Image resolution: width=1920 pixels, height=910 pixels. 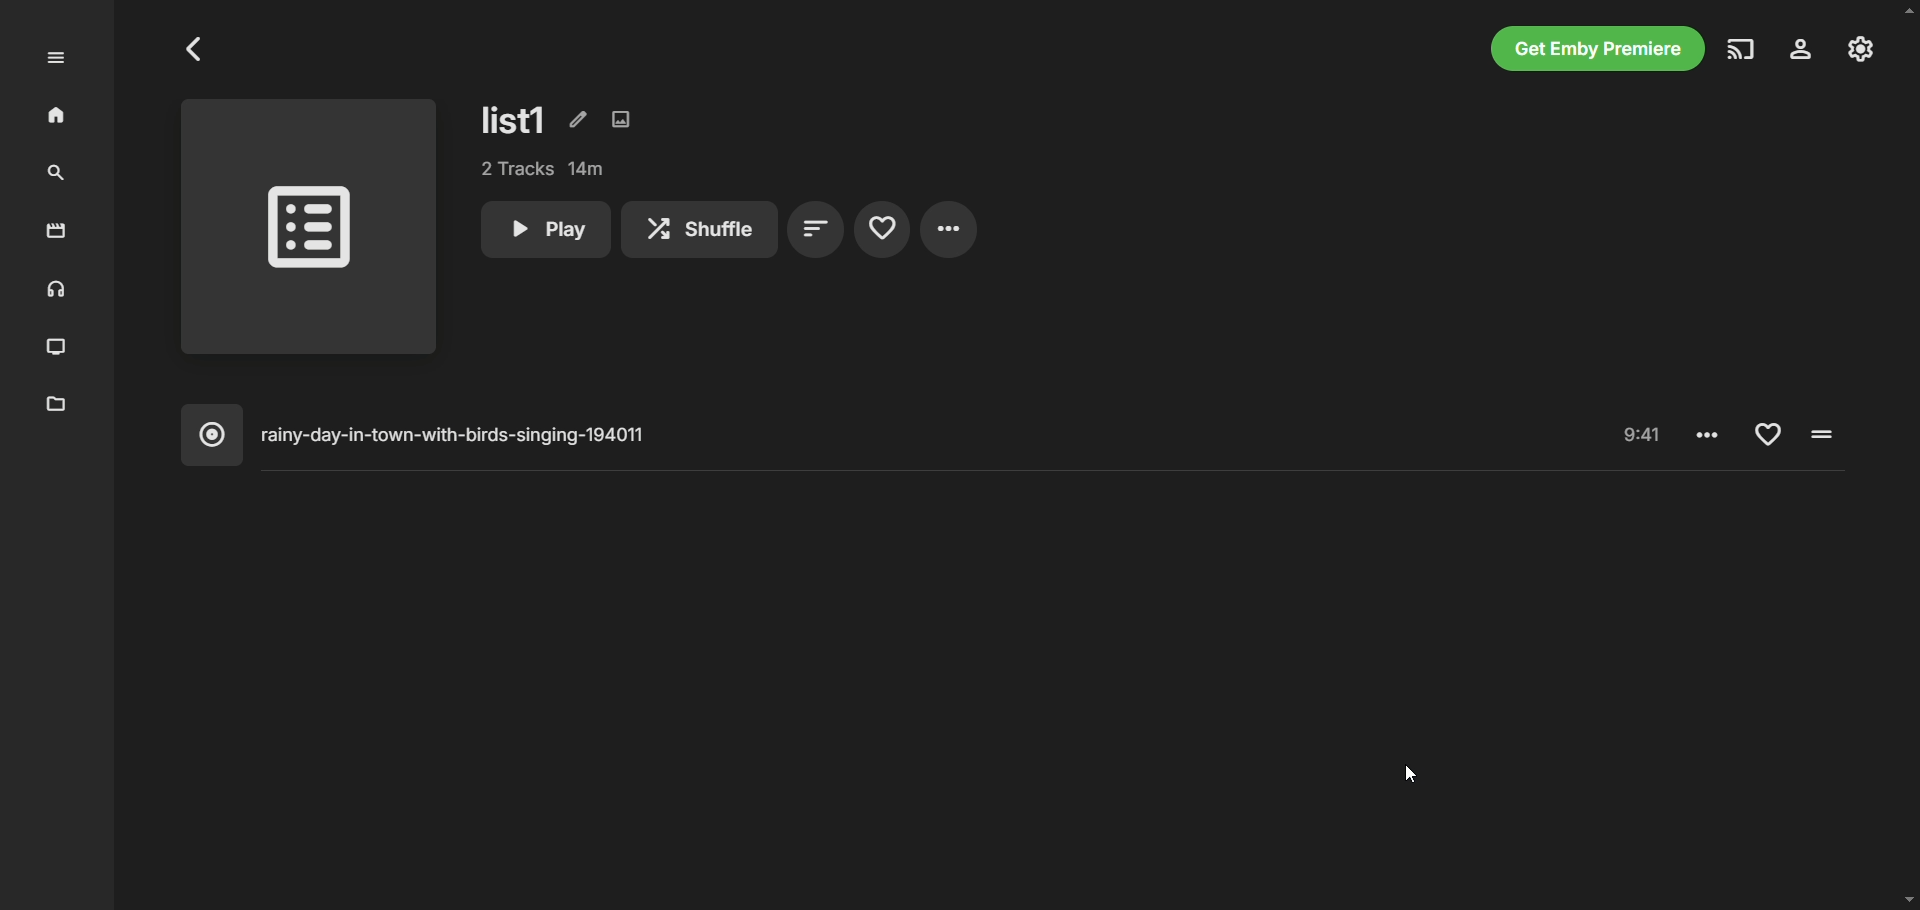 What do you see at coordinates (57, 405) in the screenshot?
I see `metadata manager` at bounding box center [57, 405].